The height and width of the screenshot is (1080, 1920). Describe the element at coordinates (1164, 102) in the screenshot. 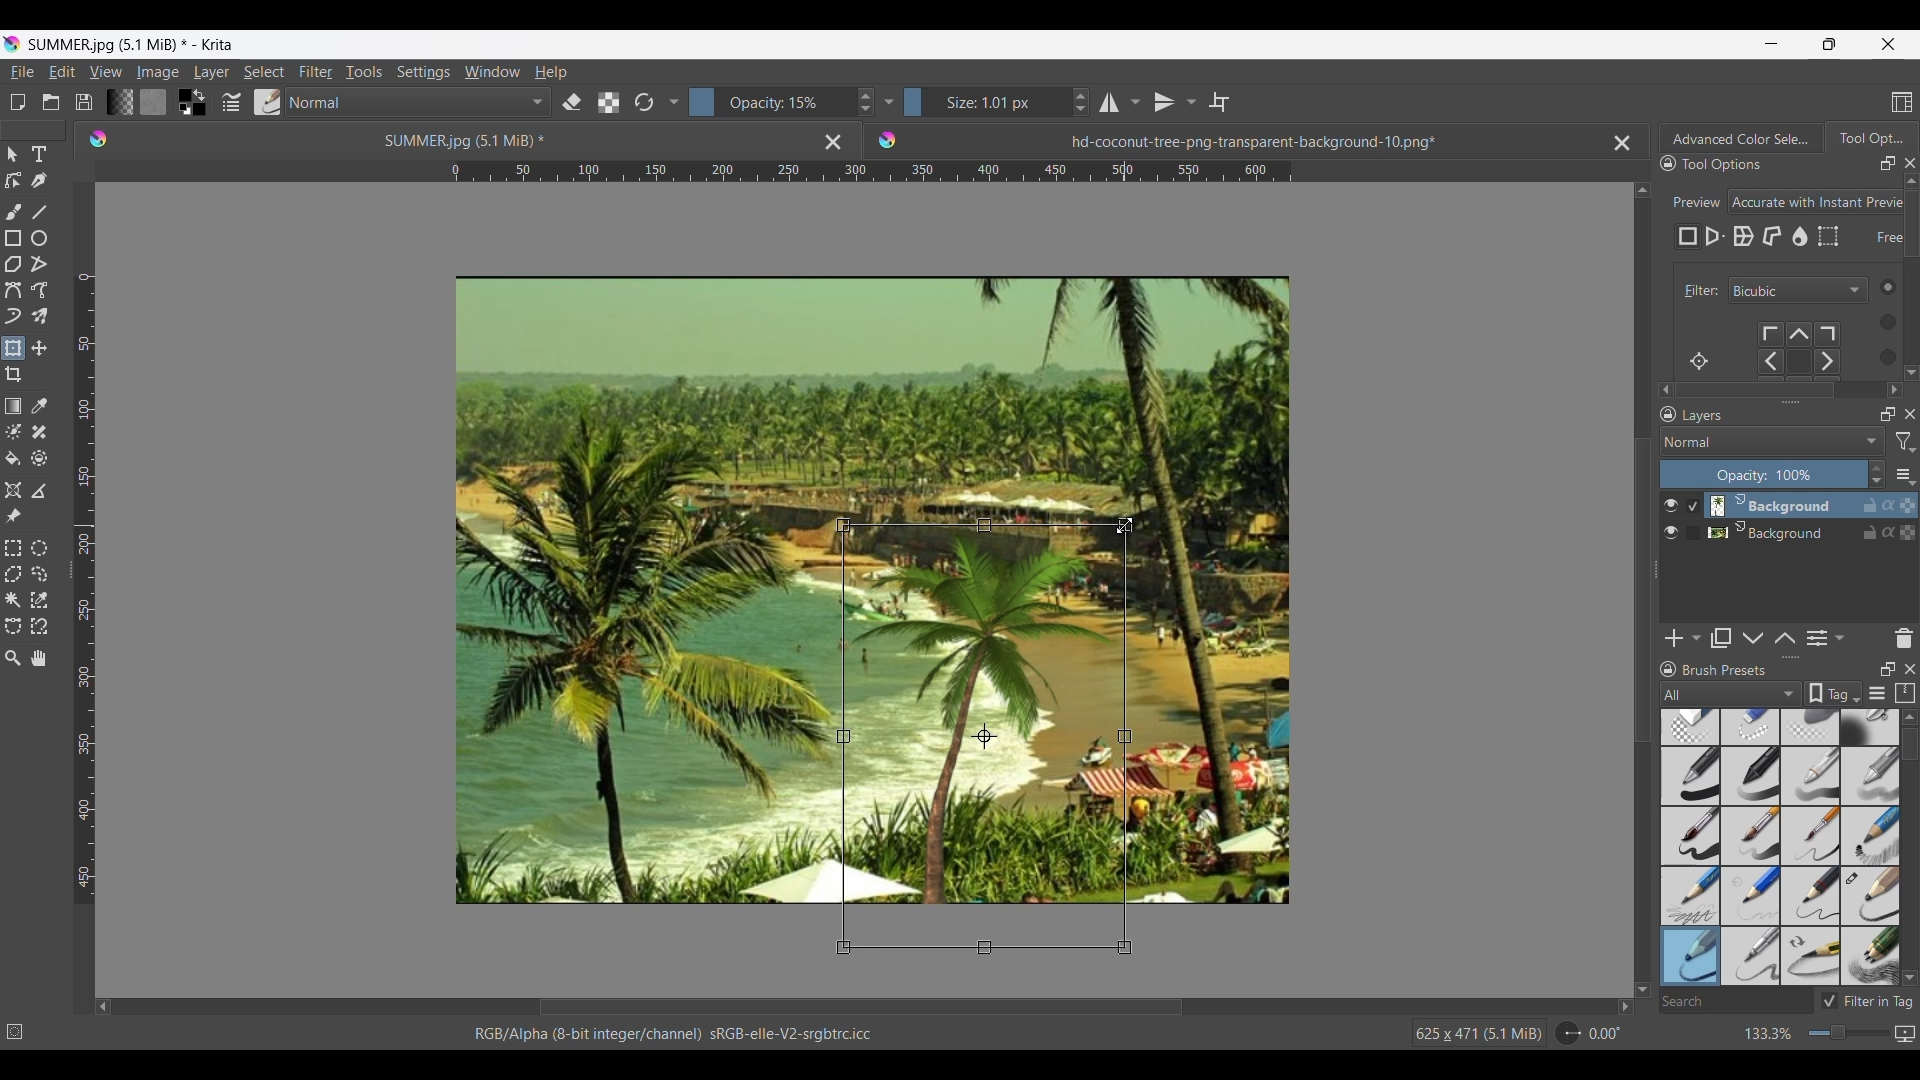

I see `Vertical flip options` at that location.